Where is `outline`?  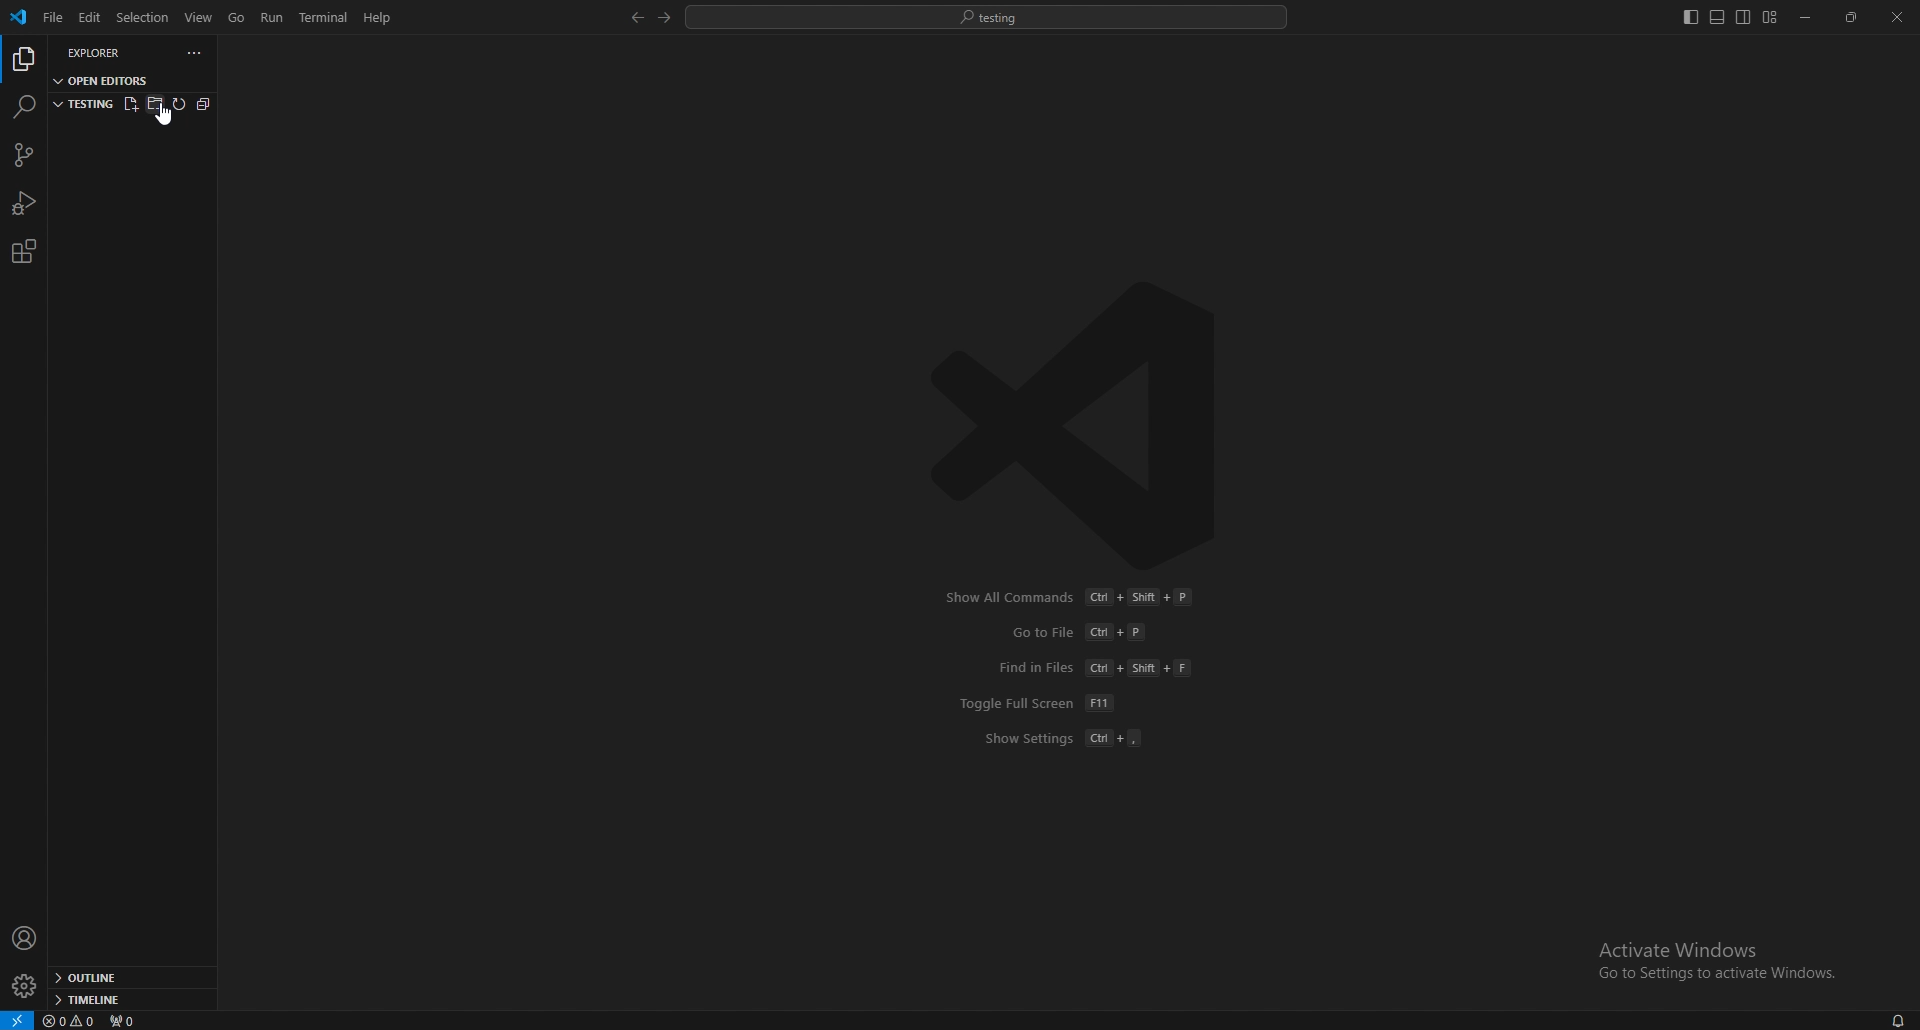
outline is located at coordinates (129, 979).